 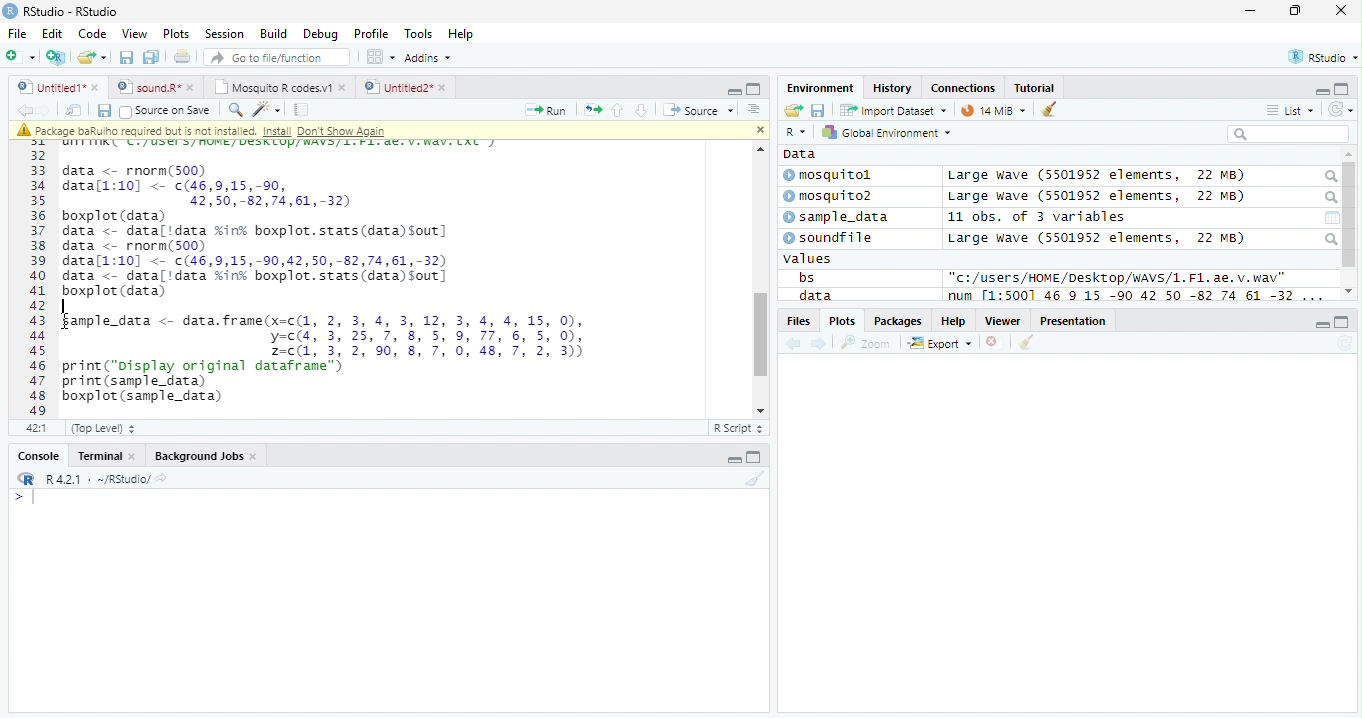 I want to click on Save, so click(x=103, y=111).